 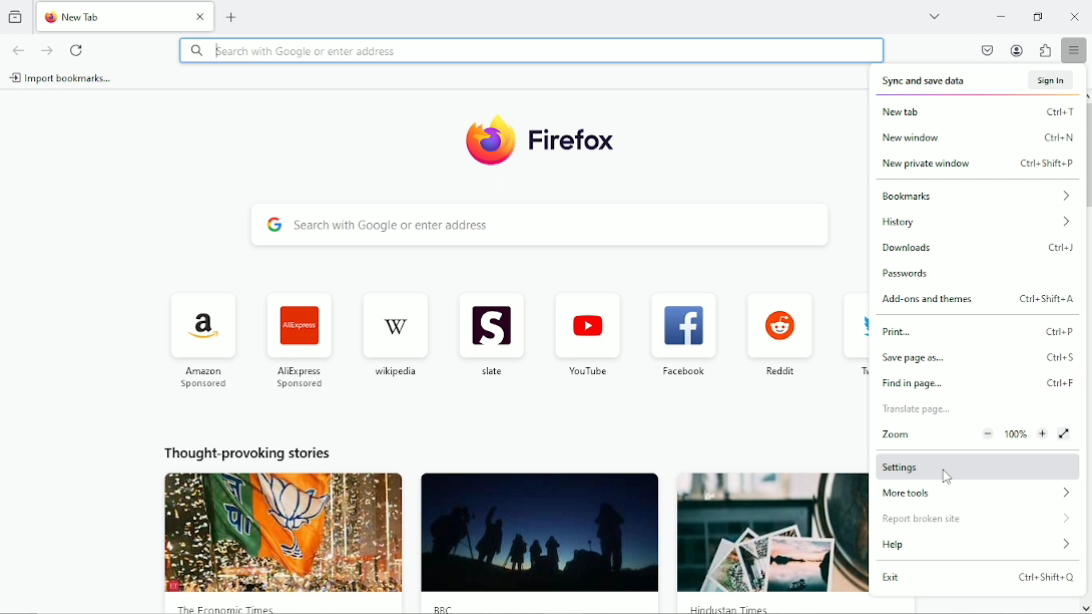 What do you see at coordinates (998, 15) in the screenshot?
I see `minimize` at bounding box center [998, 15].